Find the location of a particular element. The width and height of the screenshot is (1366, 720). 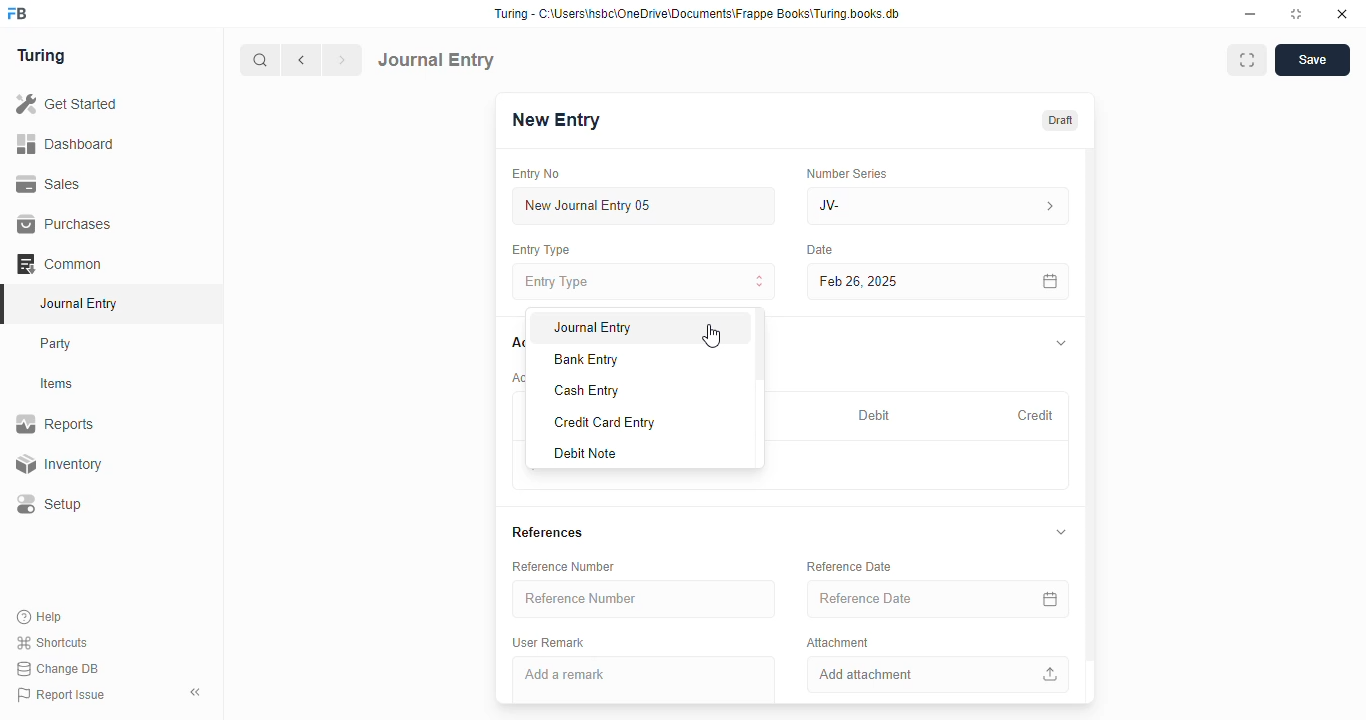

number series is located at coordinates (846, 173).